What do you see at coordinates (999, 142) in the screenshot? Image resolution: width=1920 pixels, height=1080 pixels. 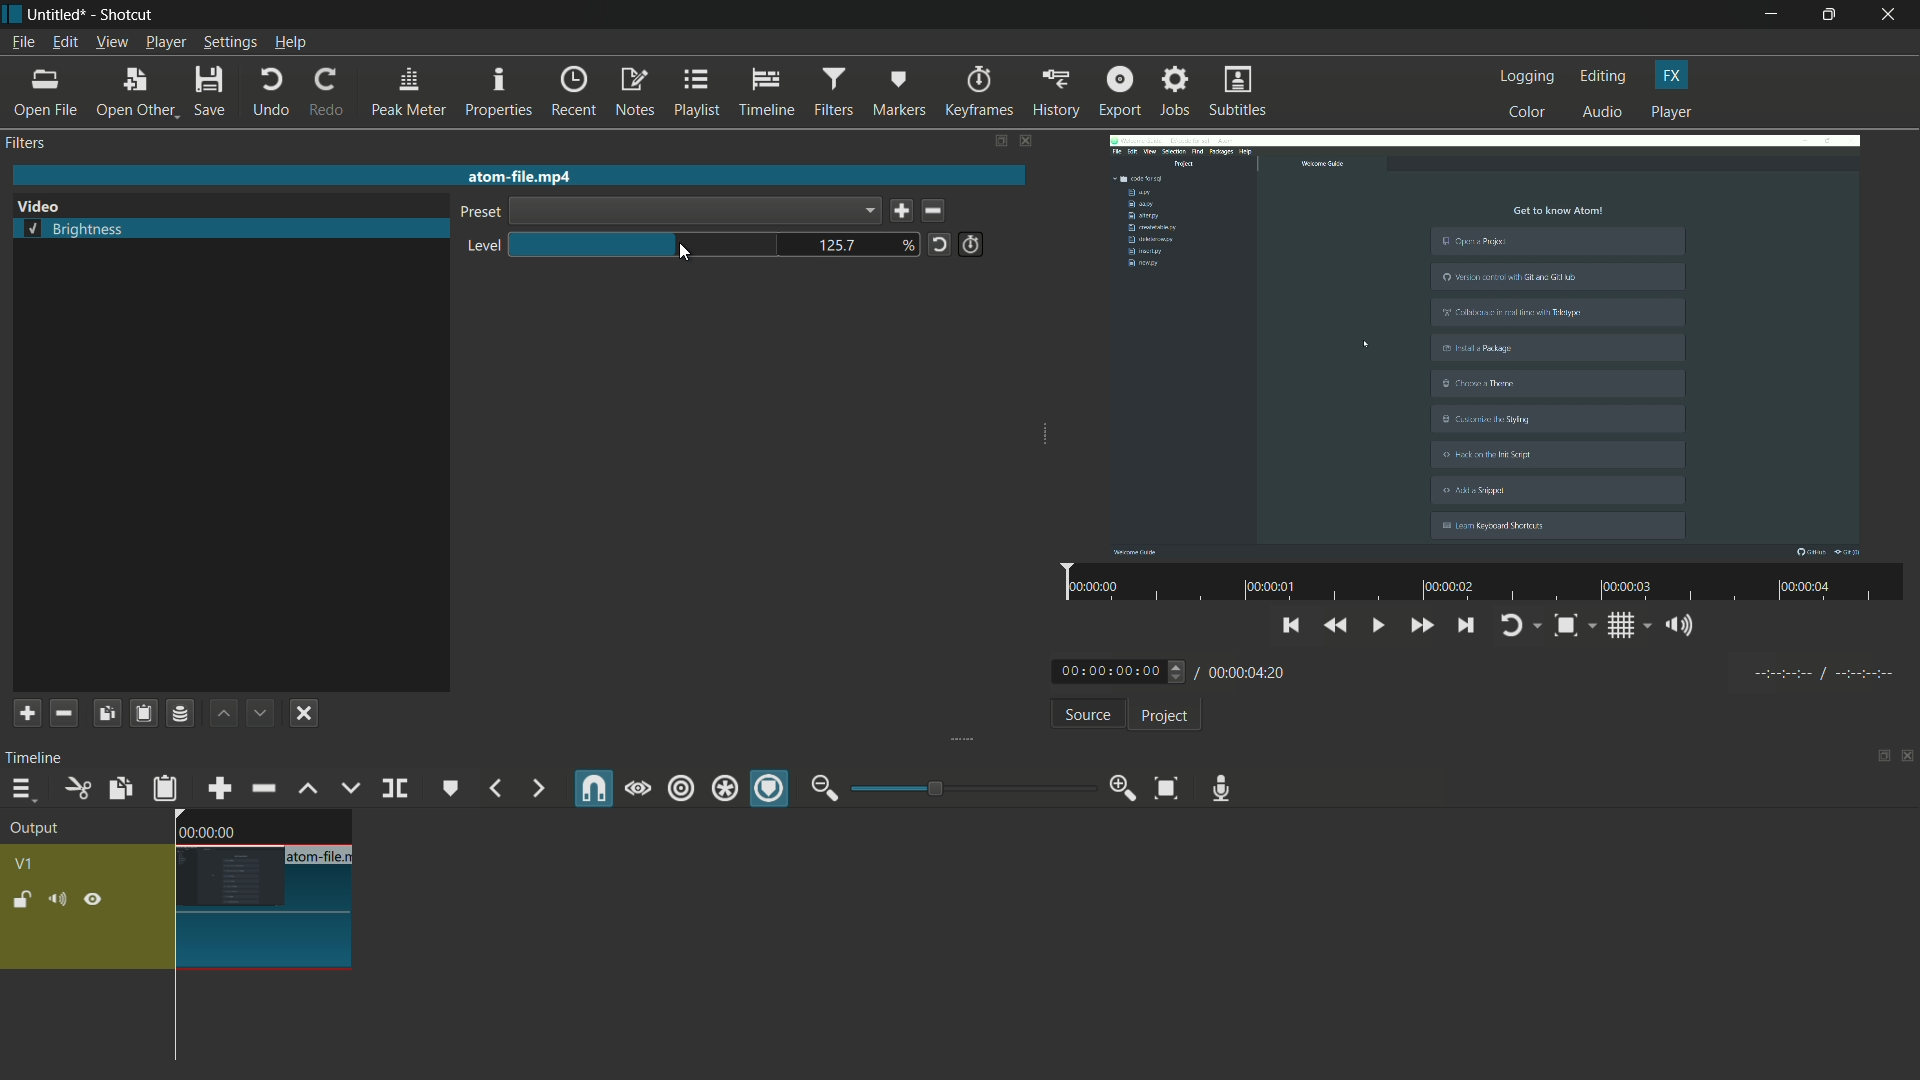 I see `show tabs` at bounding box center [999, 142].